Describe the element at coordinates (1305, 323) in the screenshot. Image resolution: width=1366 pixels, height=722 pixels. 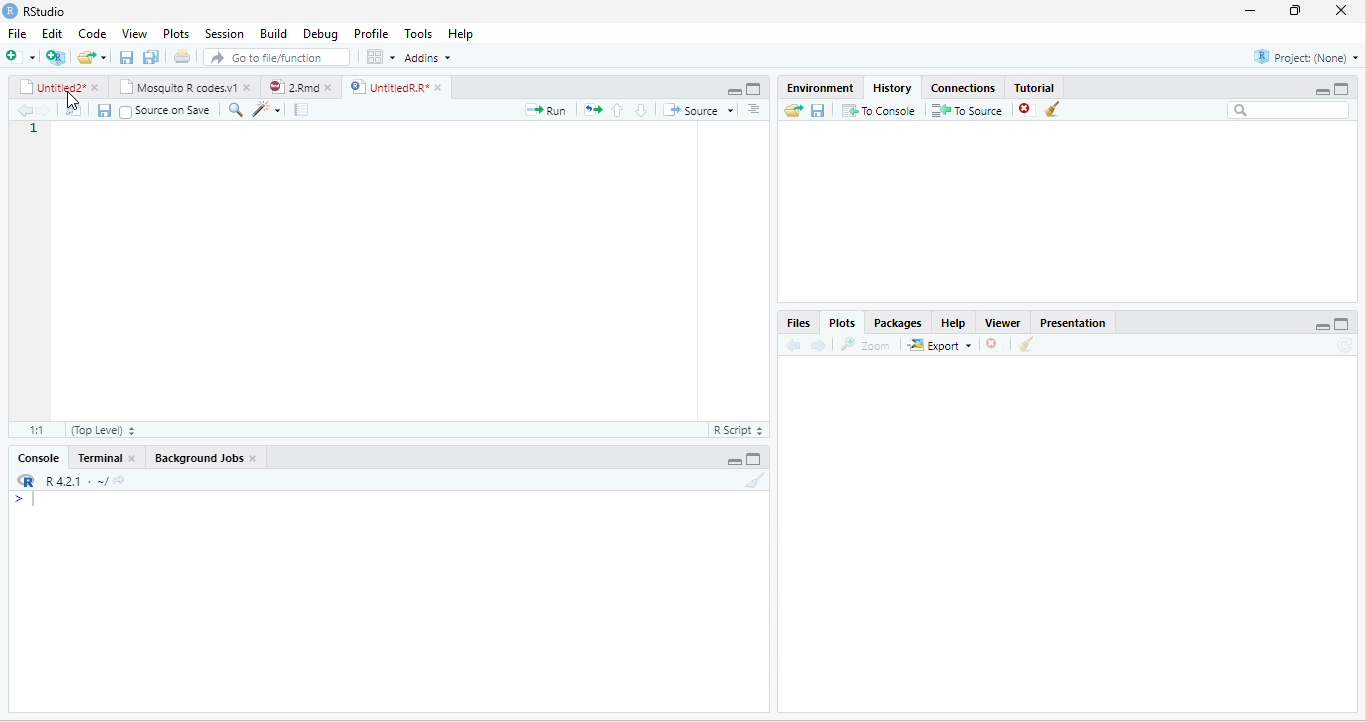
I see `` at that location.